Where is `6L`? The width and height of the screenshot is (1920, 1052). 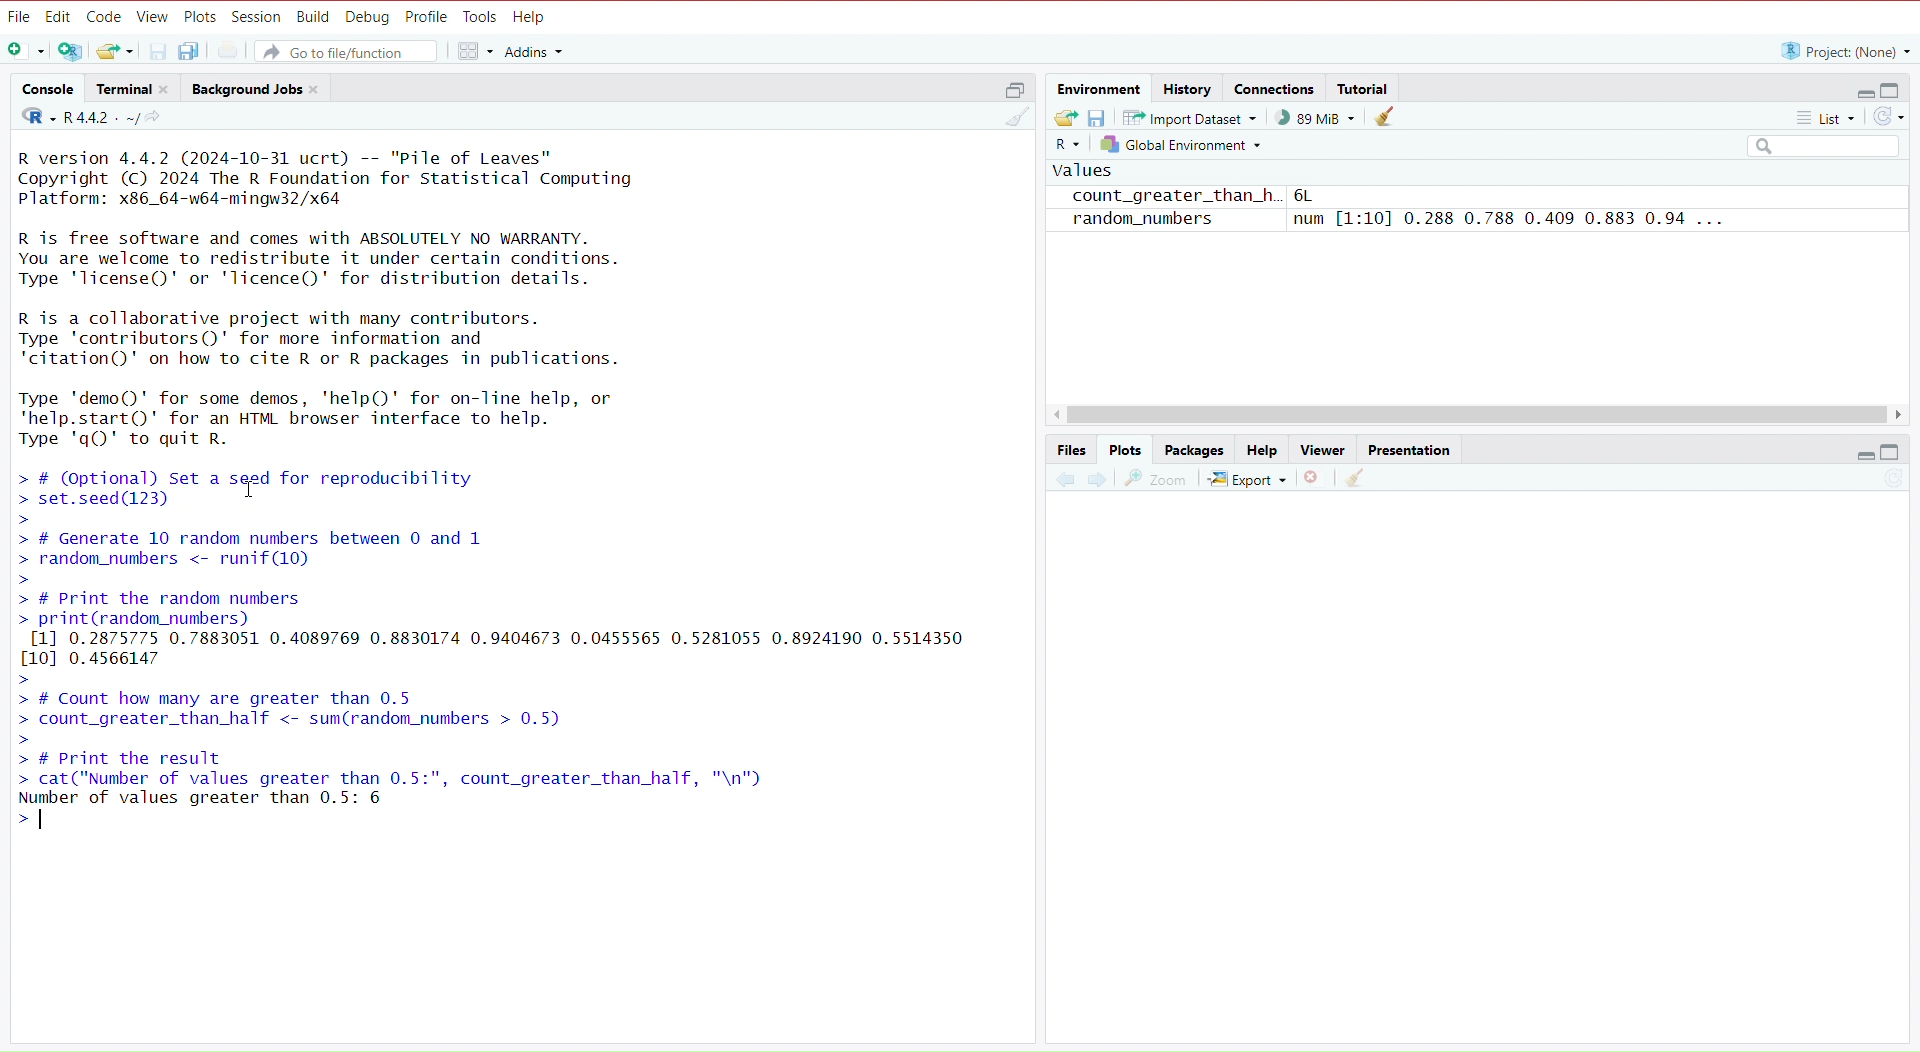 6L is located at coordinates (1305, 195).